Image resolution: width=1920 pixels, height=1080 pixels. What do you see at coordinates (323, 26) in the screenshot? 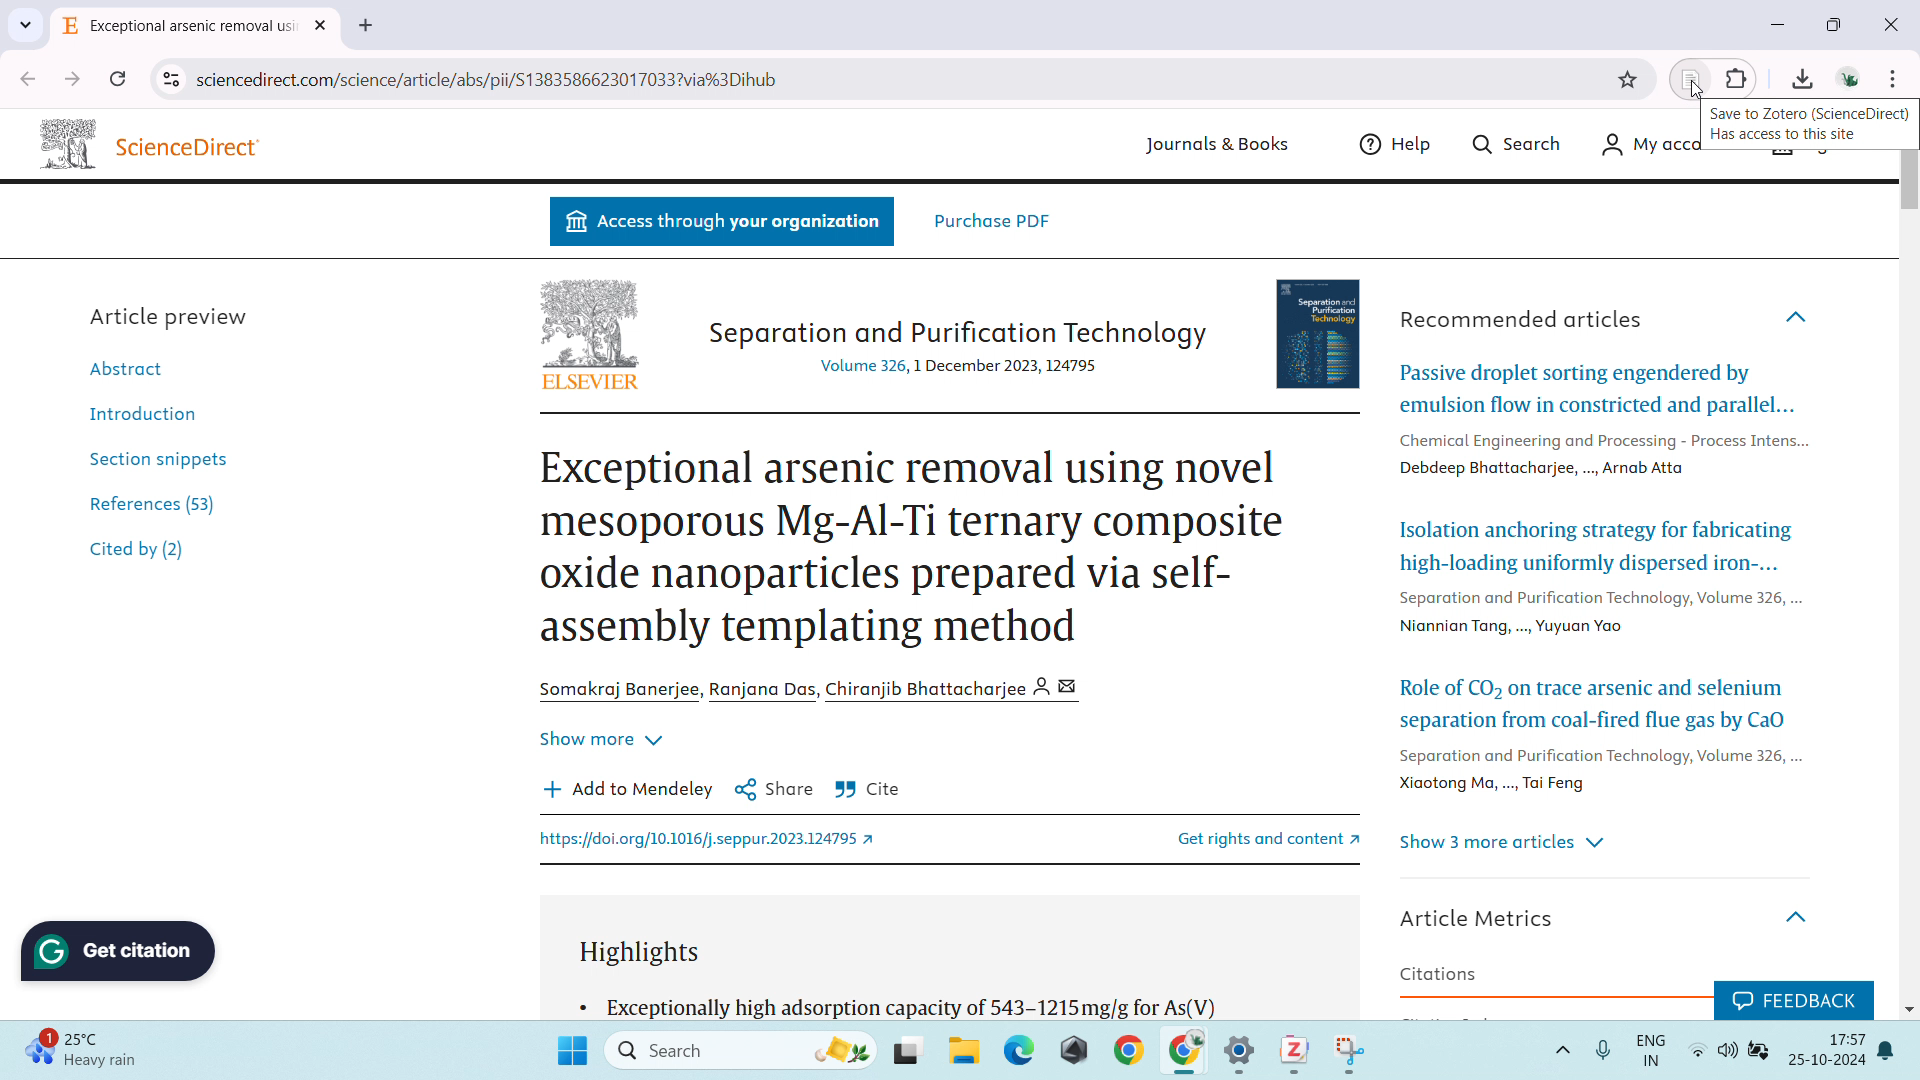
I see `close tab` at bounding box center [323, 26].